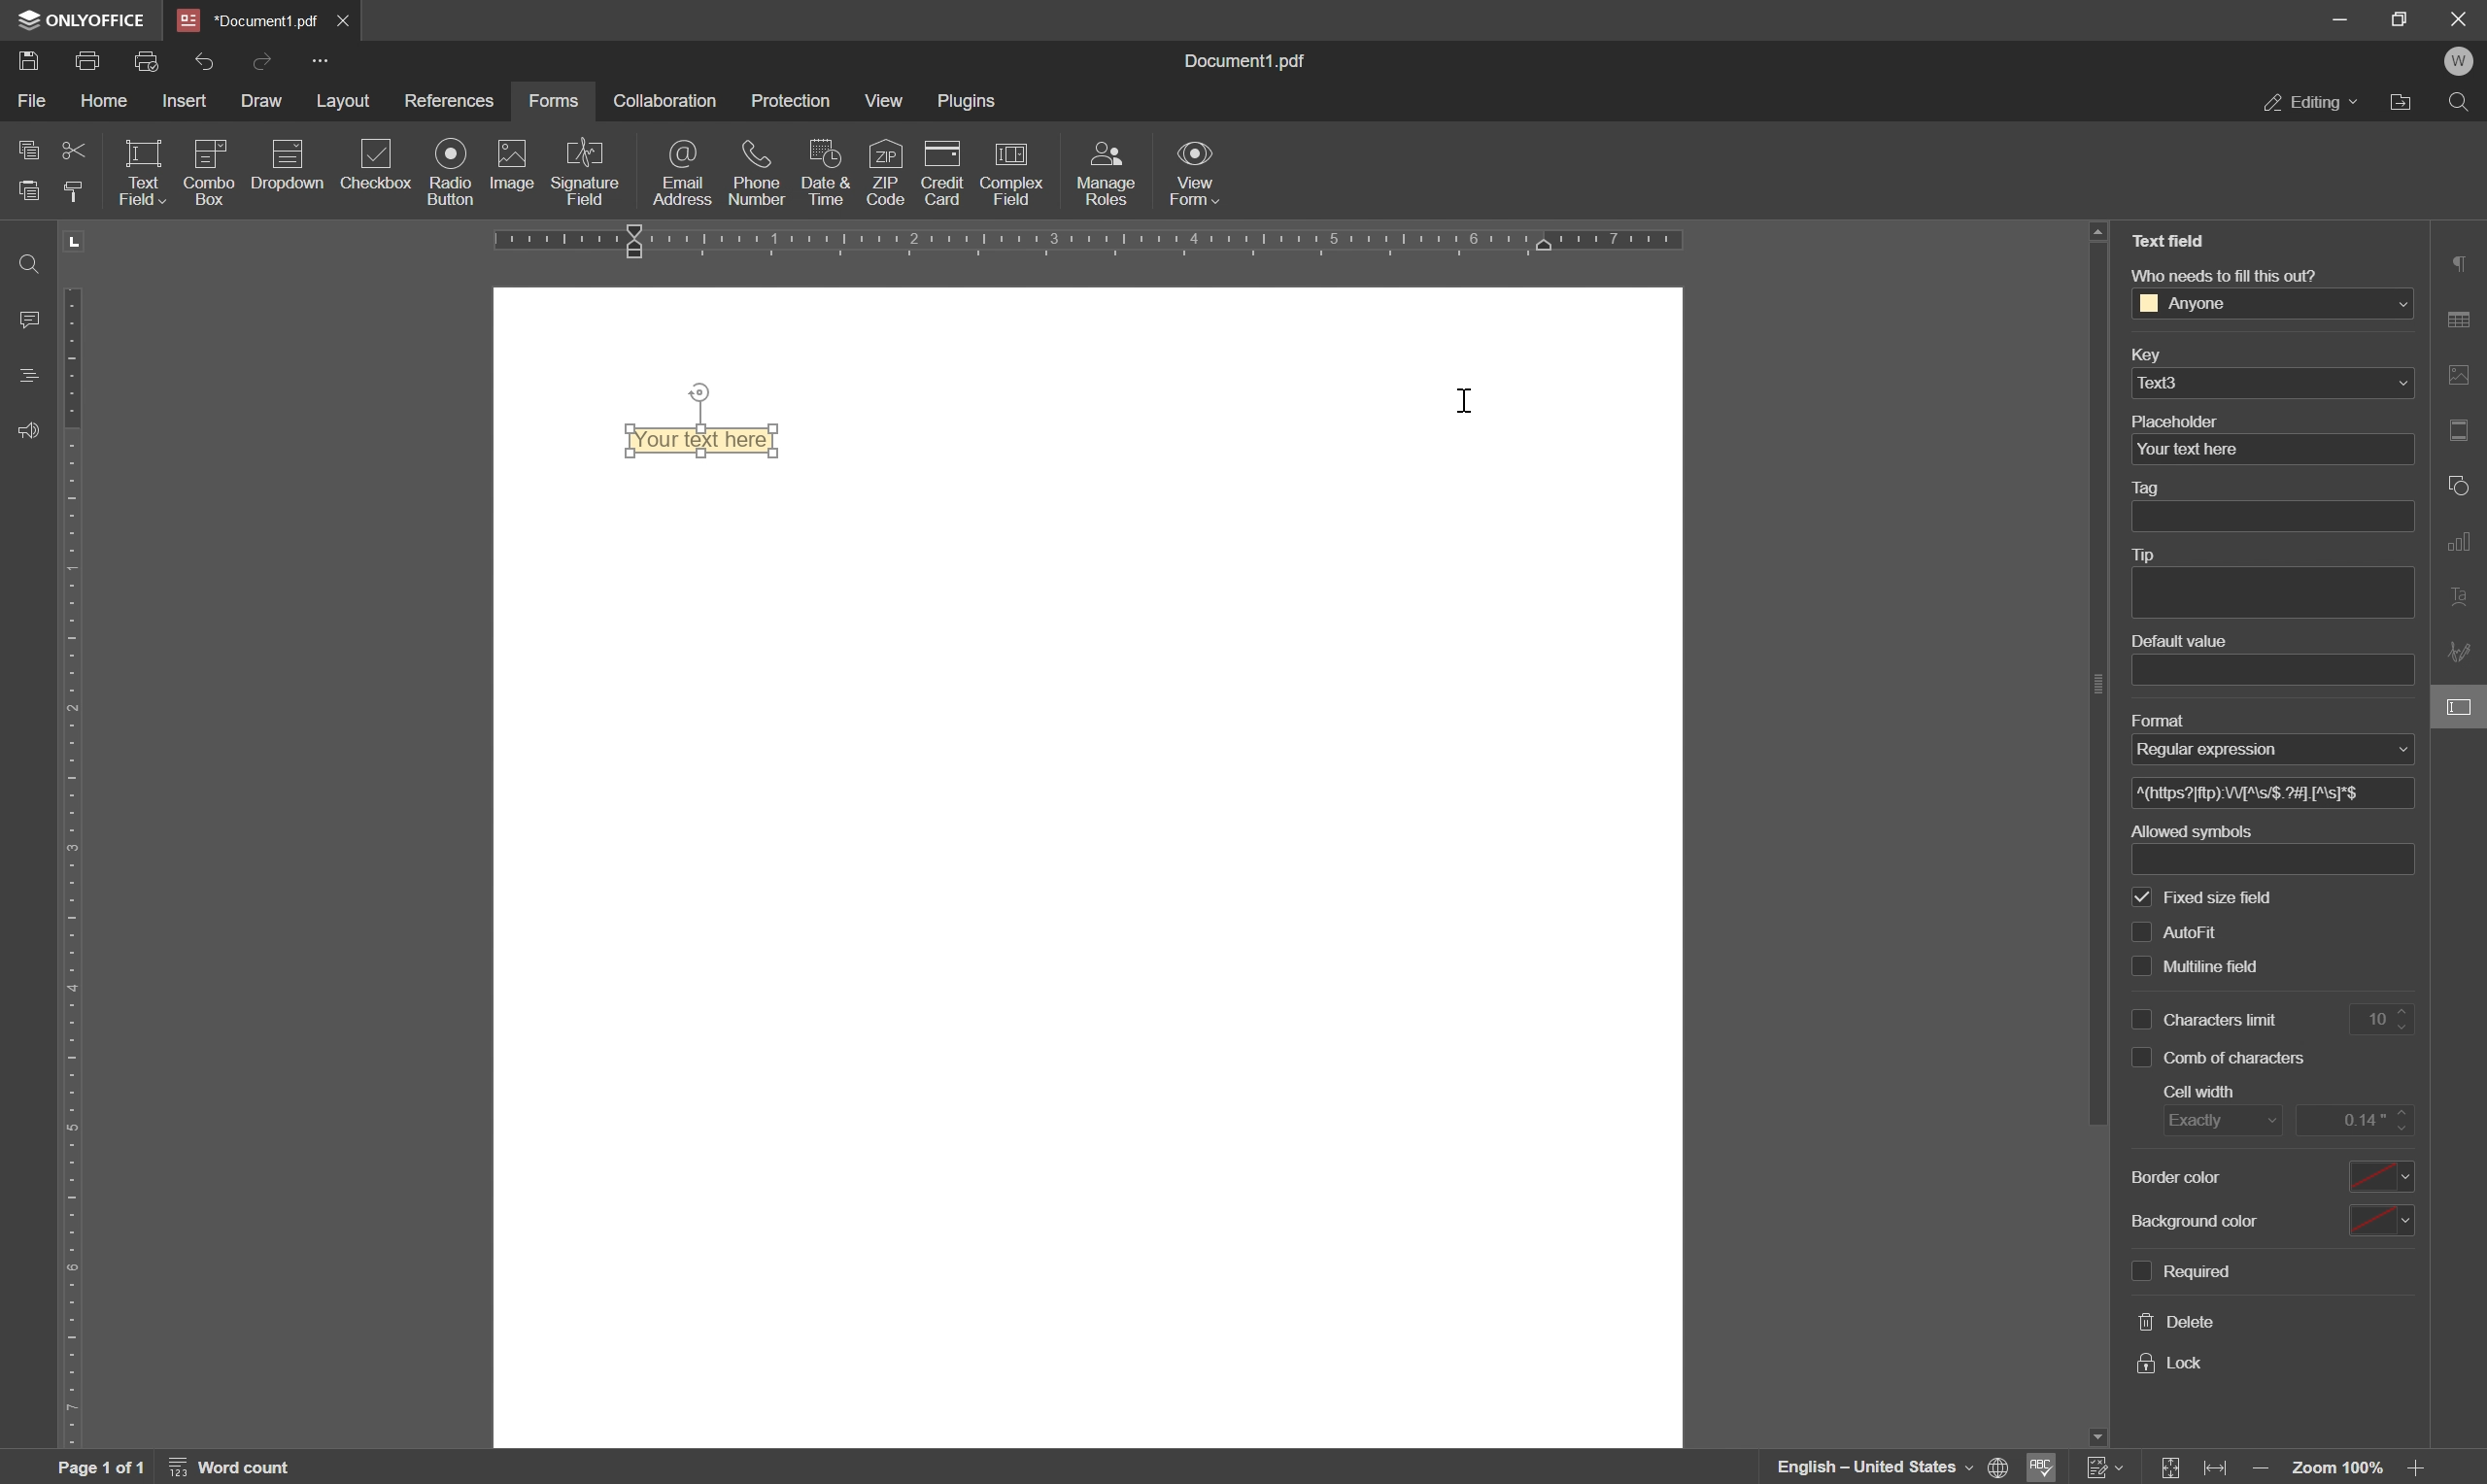 The height and width of the screenshot is (1484, 2487). I want to click on signature field, so click(588, 172).